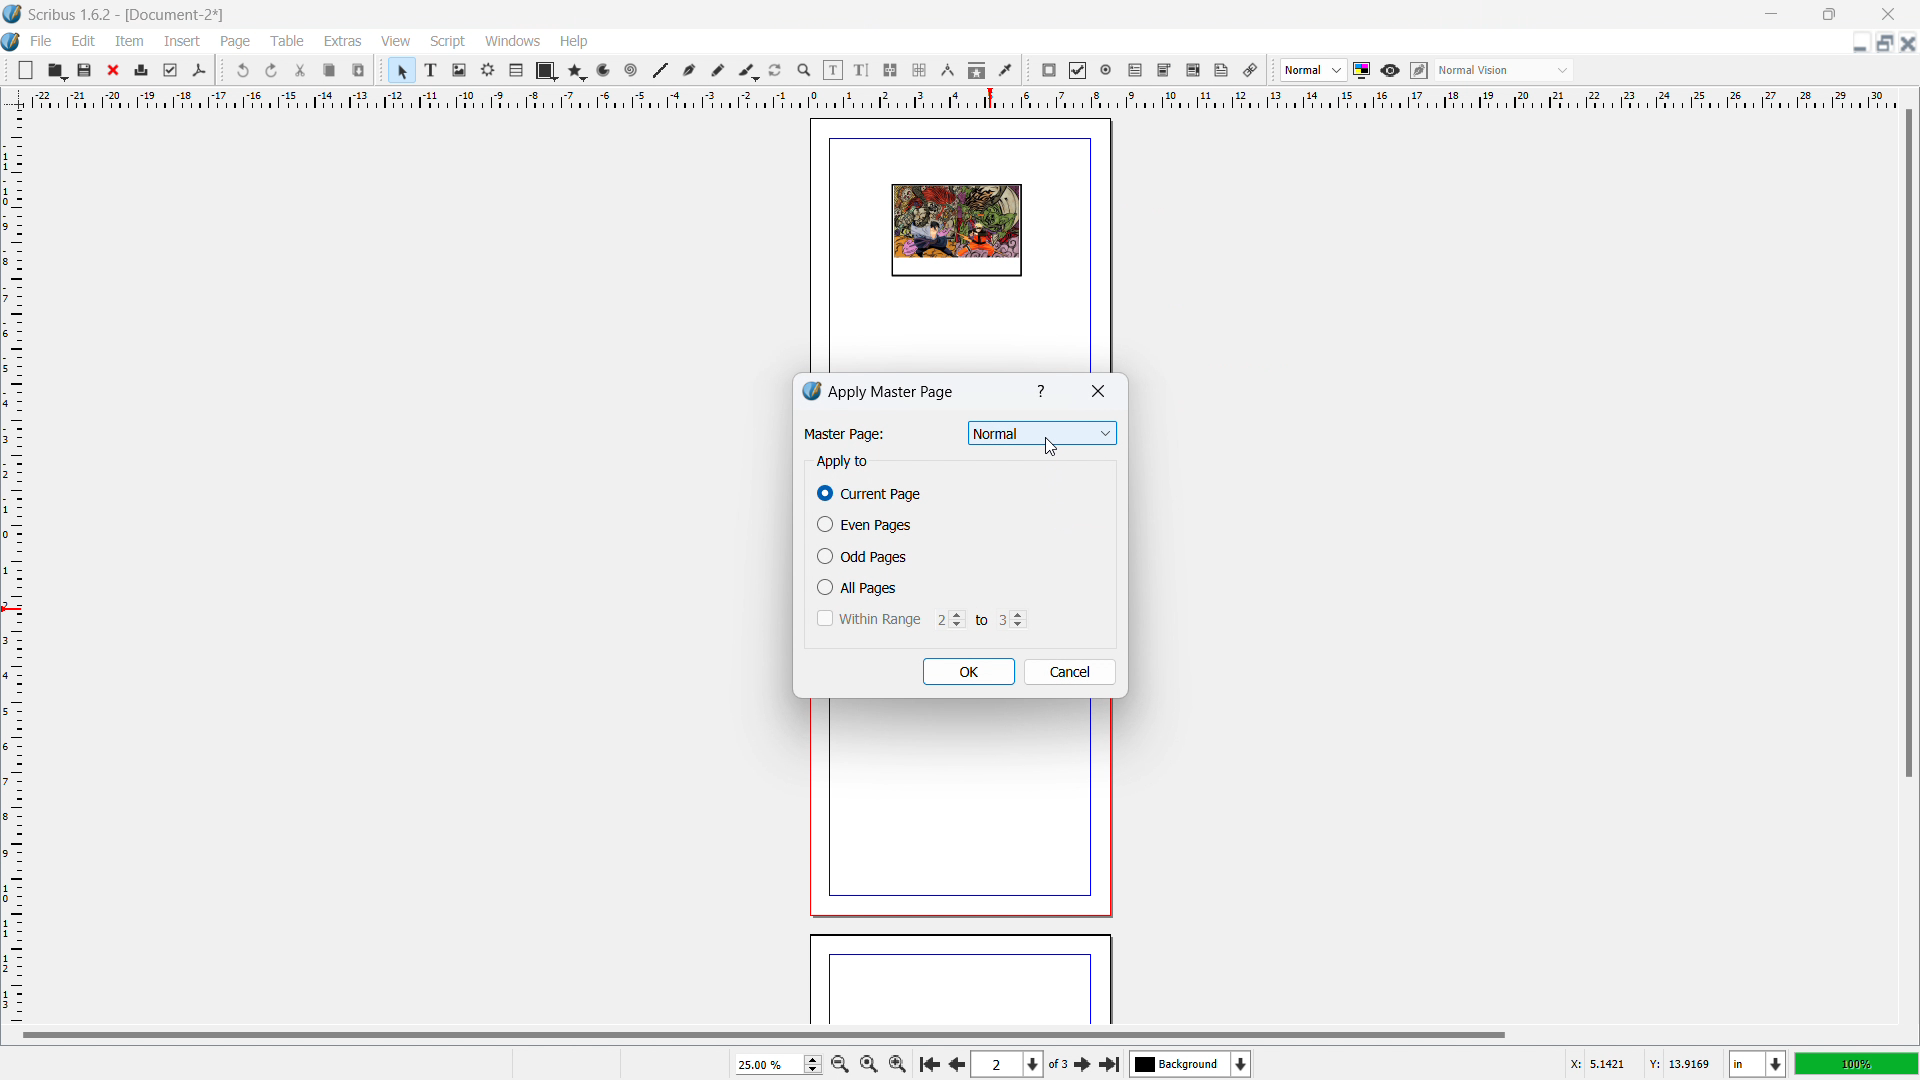 This screenshot has height=1080, width=1920. Describe the element at coordinates (1028, 71) in the screenshot. I see `move toolbox` at that location.